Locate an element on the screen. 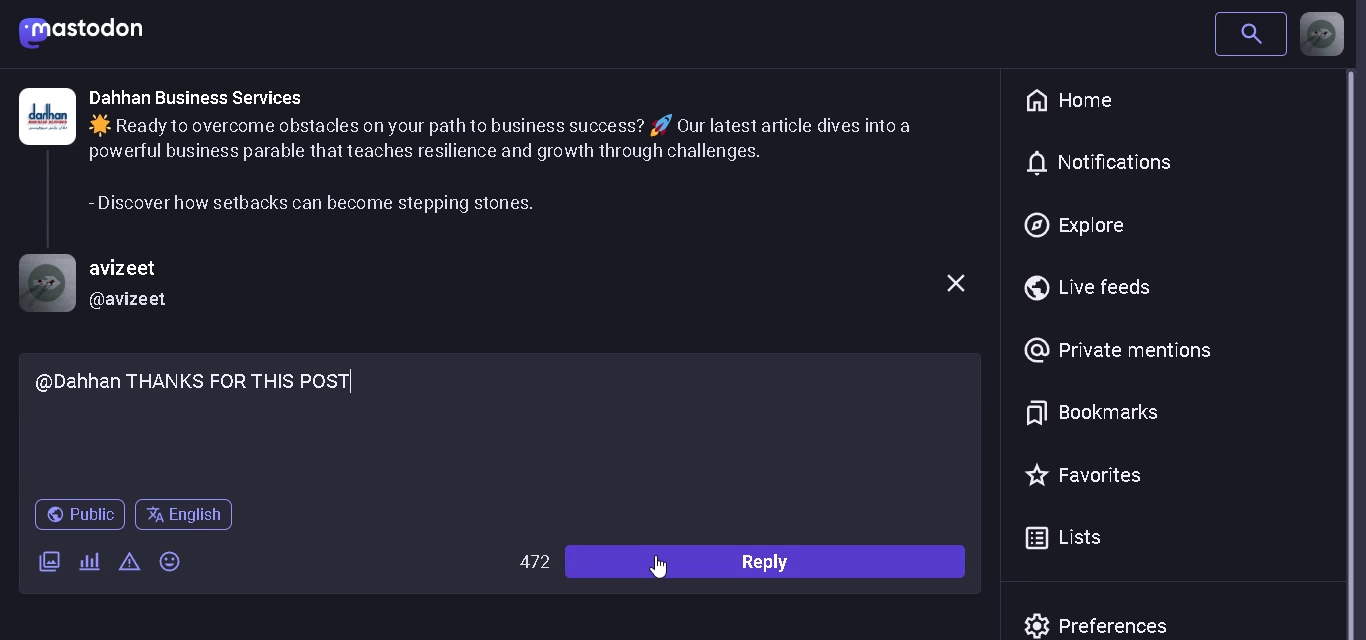 The height and width of the screenshot is (640, 1366). language is located at coordinates (189, 518).